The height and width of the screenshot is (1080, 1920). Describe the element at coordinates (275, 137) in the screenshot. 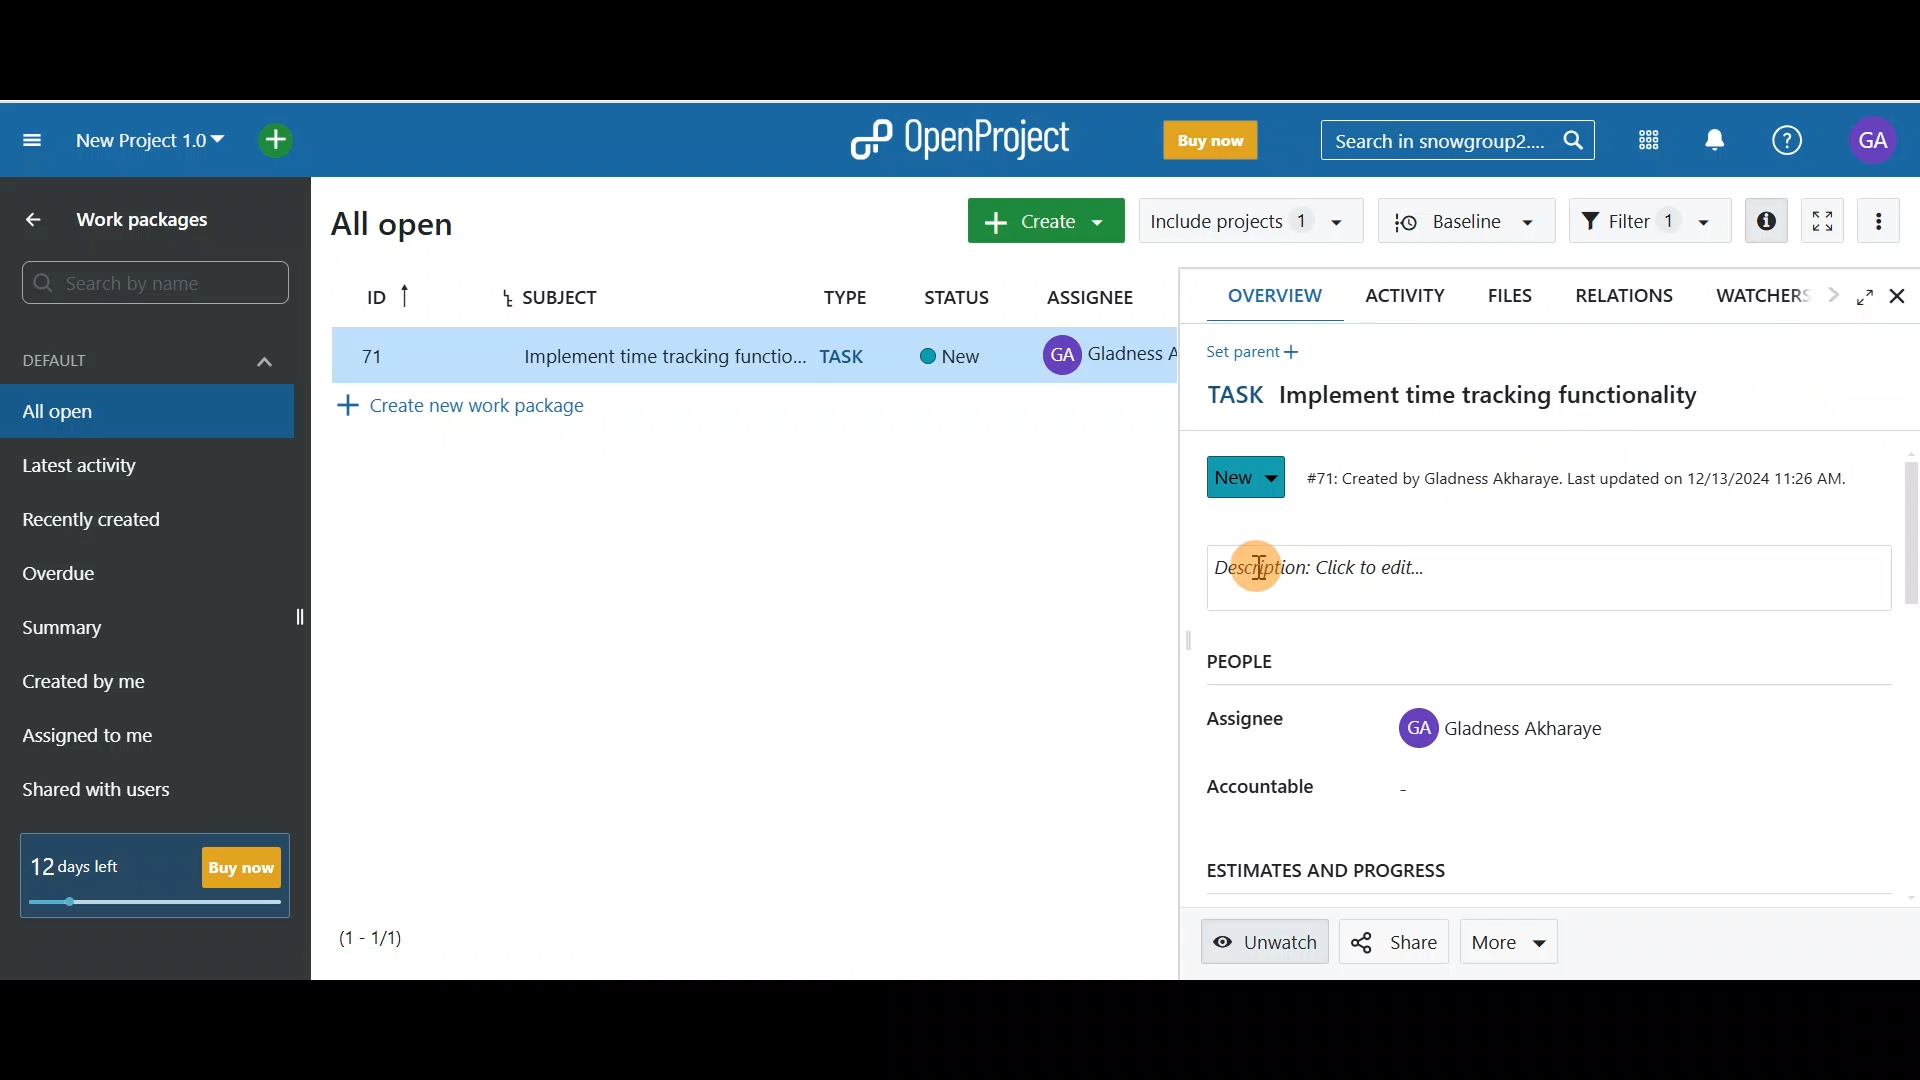

I see `Open quick add menu` at that location.